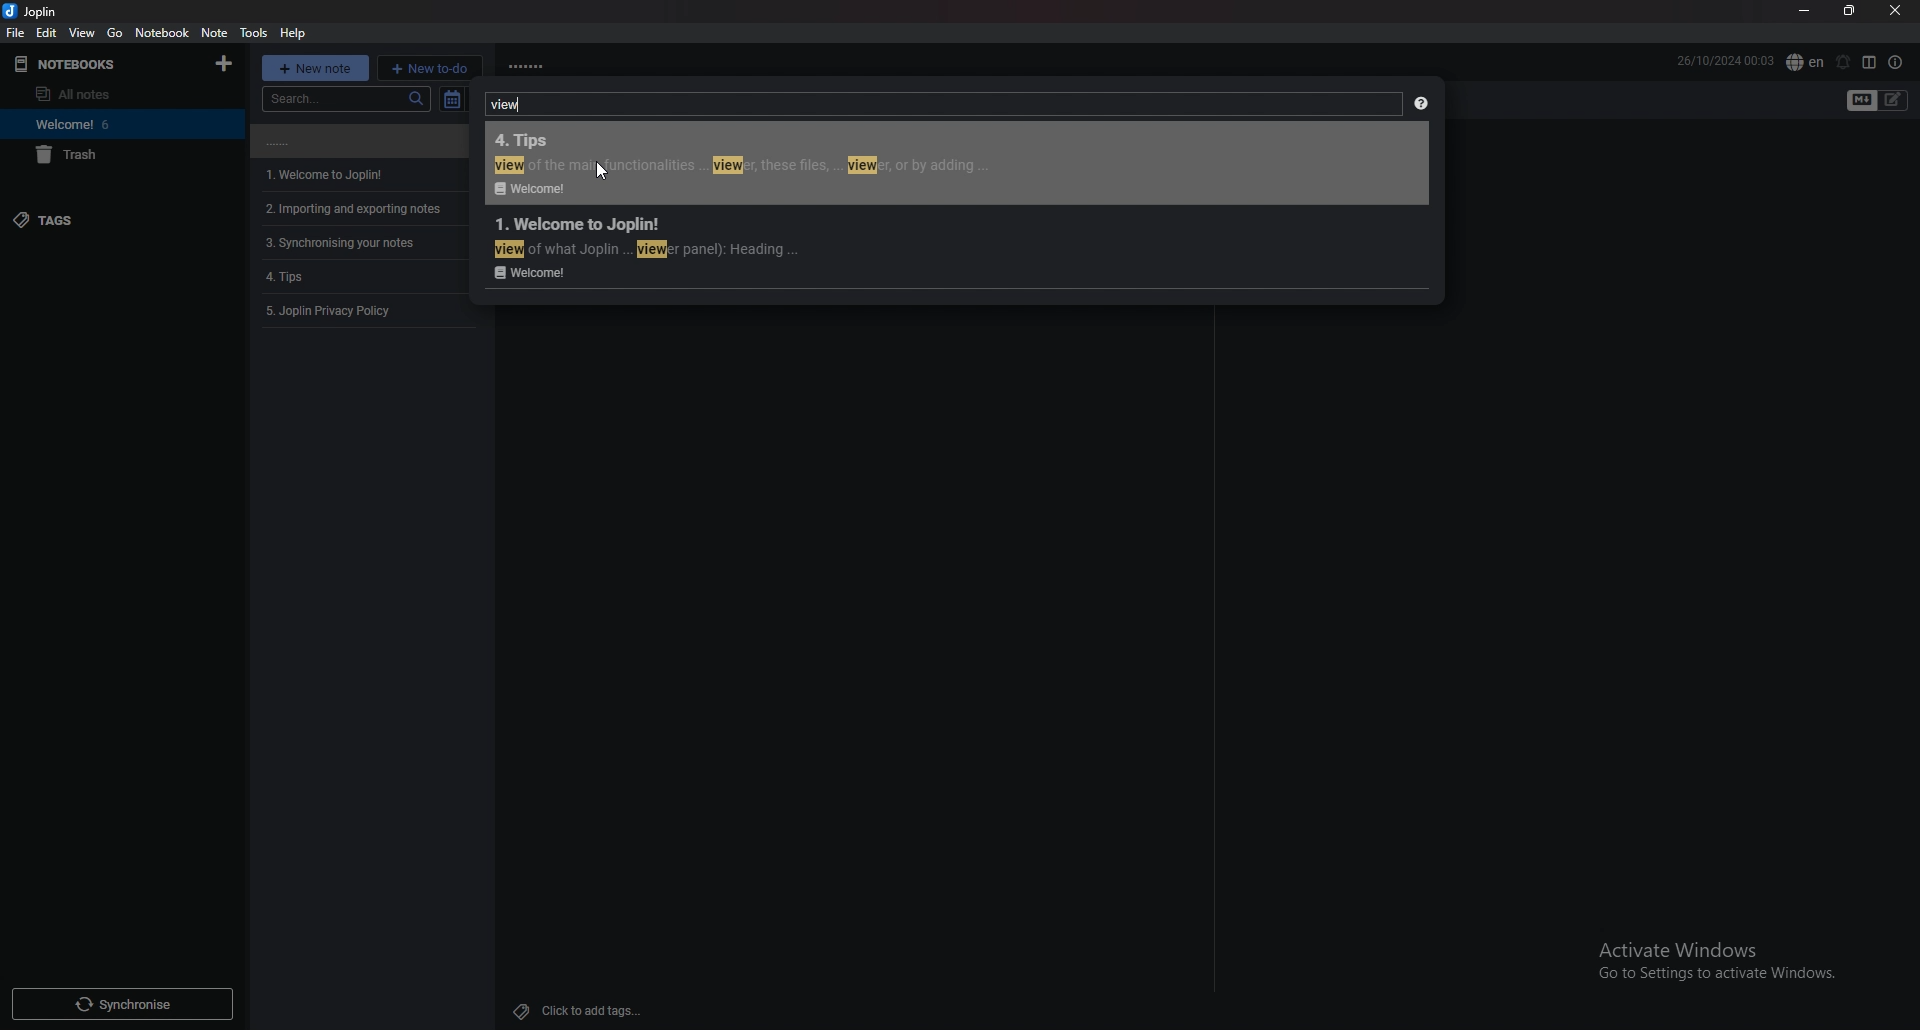  What do you see at coordinates (116, 32) in the screenshot?
I see `go` at bounding box center [116, 32].